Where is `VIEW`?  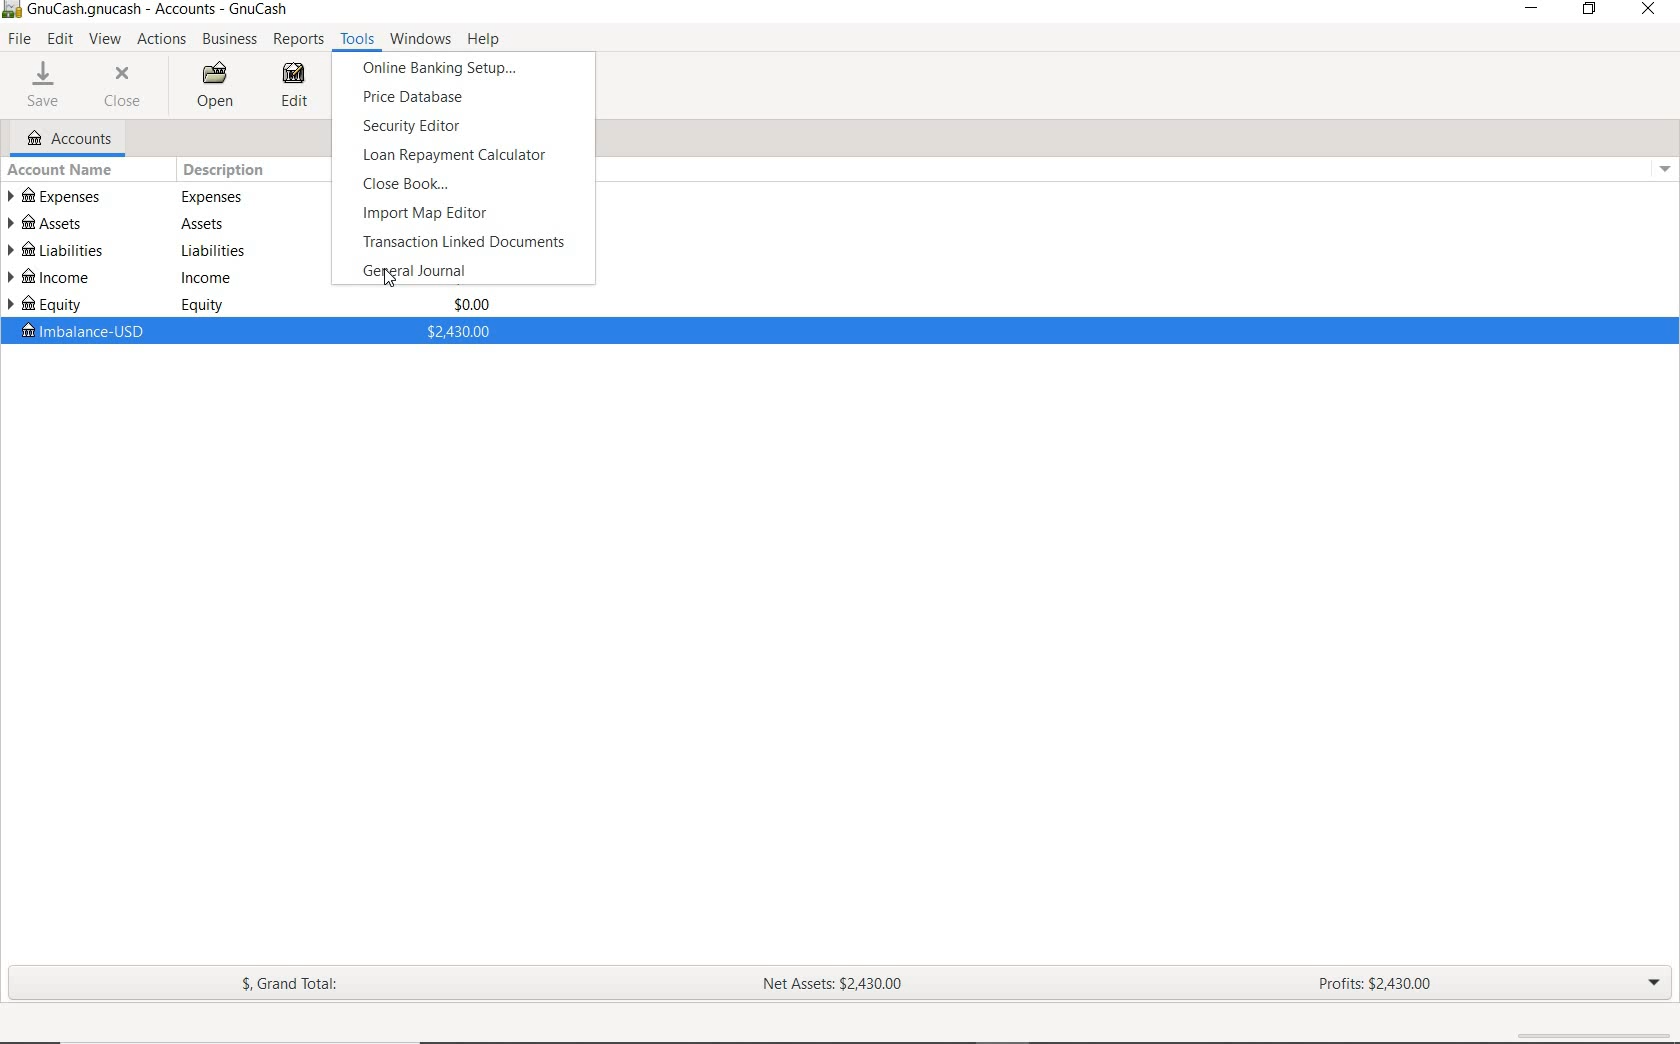 VIEW is located at coordinates (107, 40).